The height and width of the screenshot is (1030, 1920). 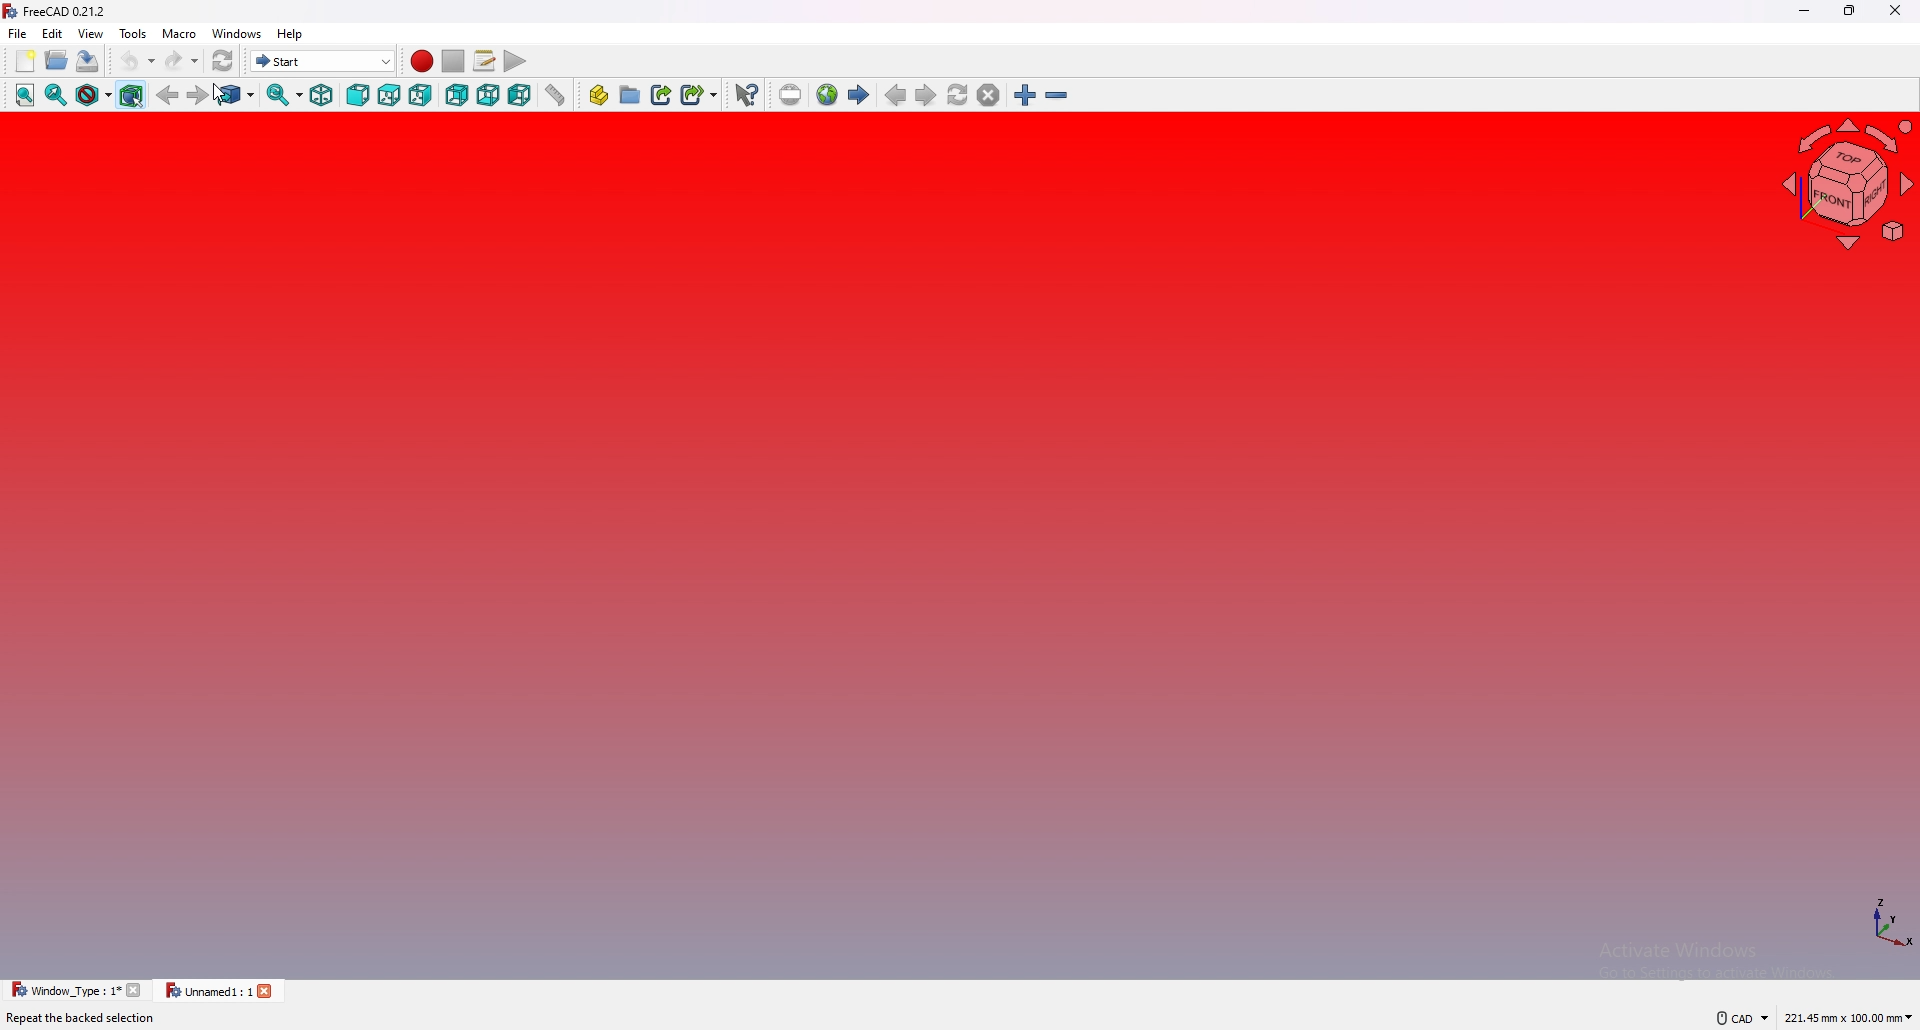 What do you see at coordinates (183, 60) in the screenshot?
I see `redo` at bounding box center [183, 60].